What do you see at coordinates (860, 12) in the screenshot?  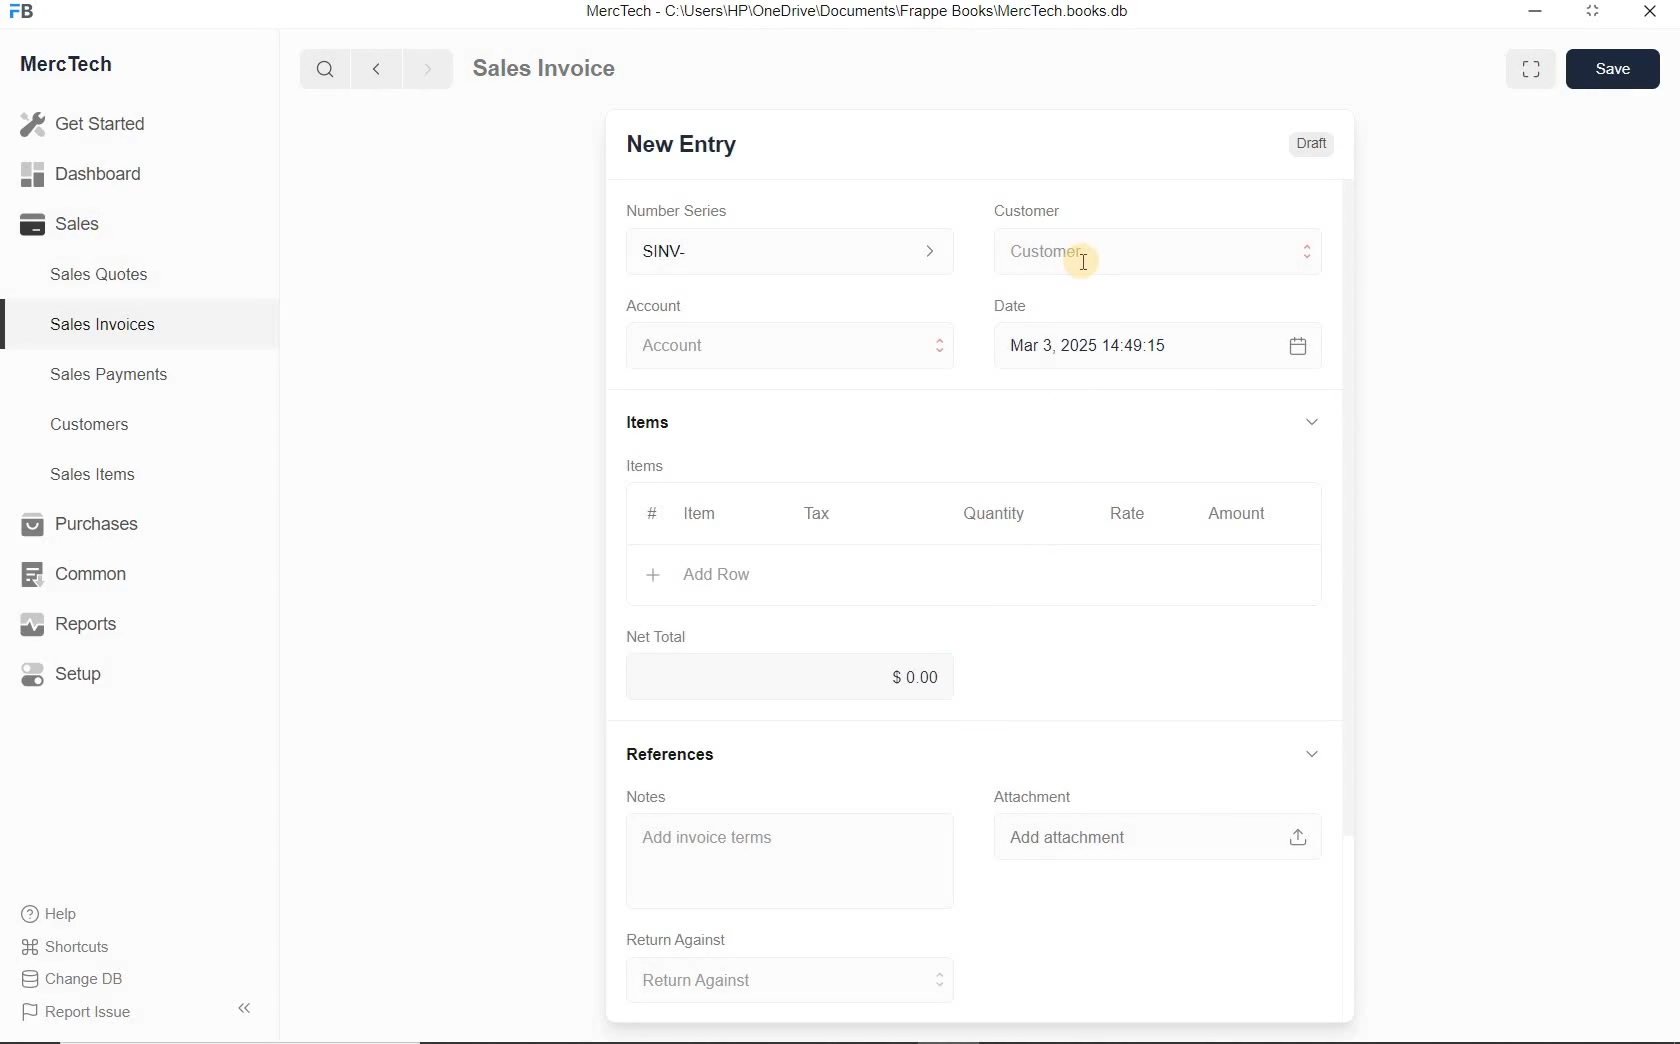 I see `MercTech - C:\Users\HP\OneDrive\Documents\Frappe Books\MercTech books db` at bounding box center [860, 12].